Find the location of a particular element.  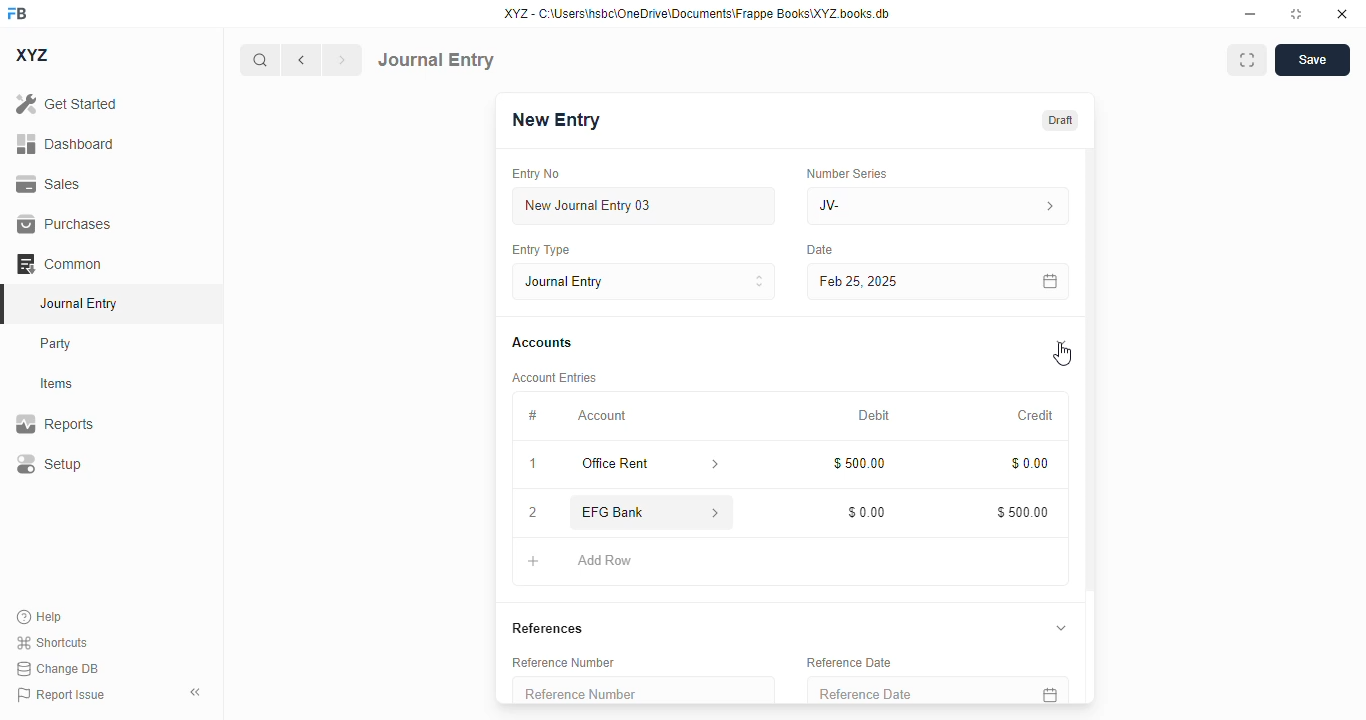

draft is located at coordinates (1061, 121).